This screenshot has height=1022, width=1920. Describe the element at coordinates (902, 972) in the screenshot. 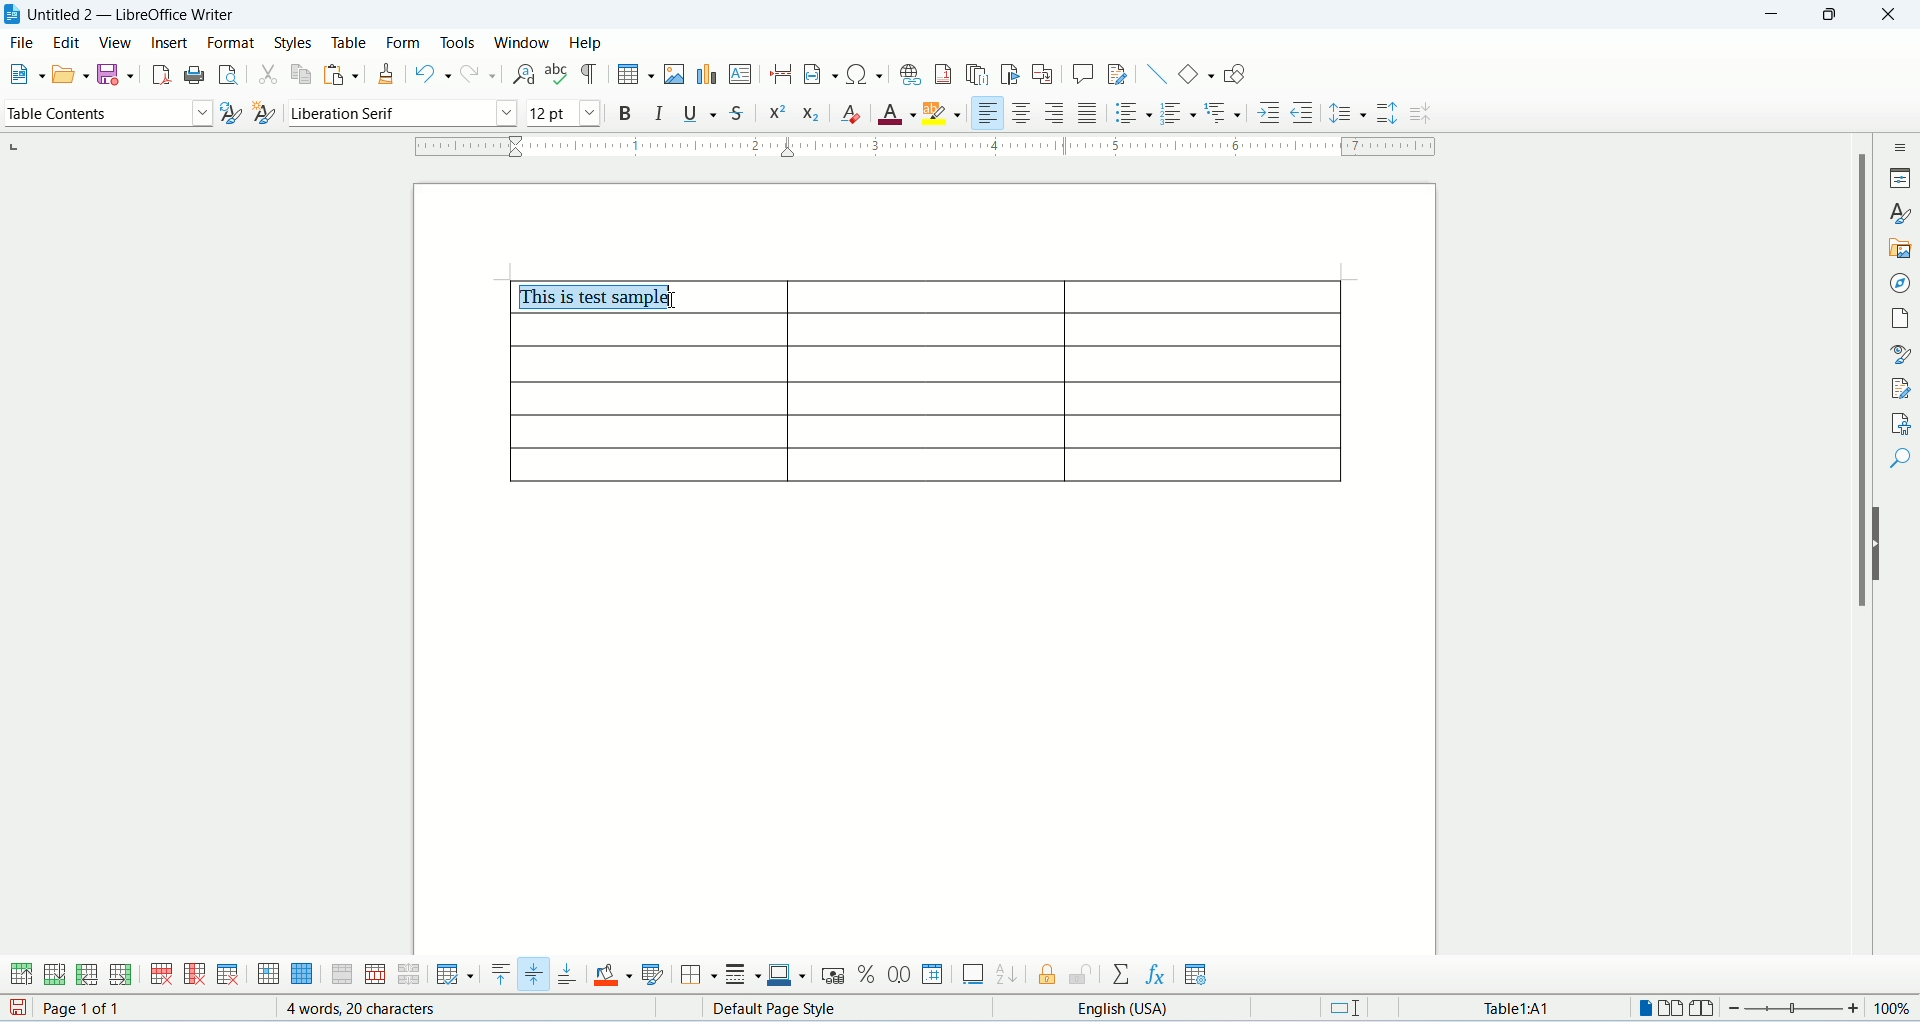

I see `decimal format` at that location.